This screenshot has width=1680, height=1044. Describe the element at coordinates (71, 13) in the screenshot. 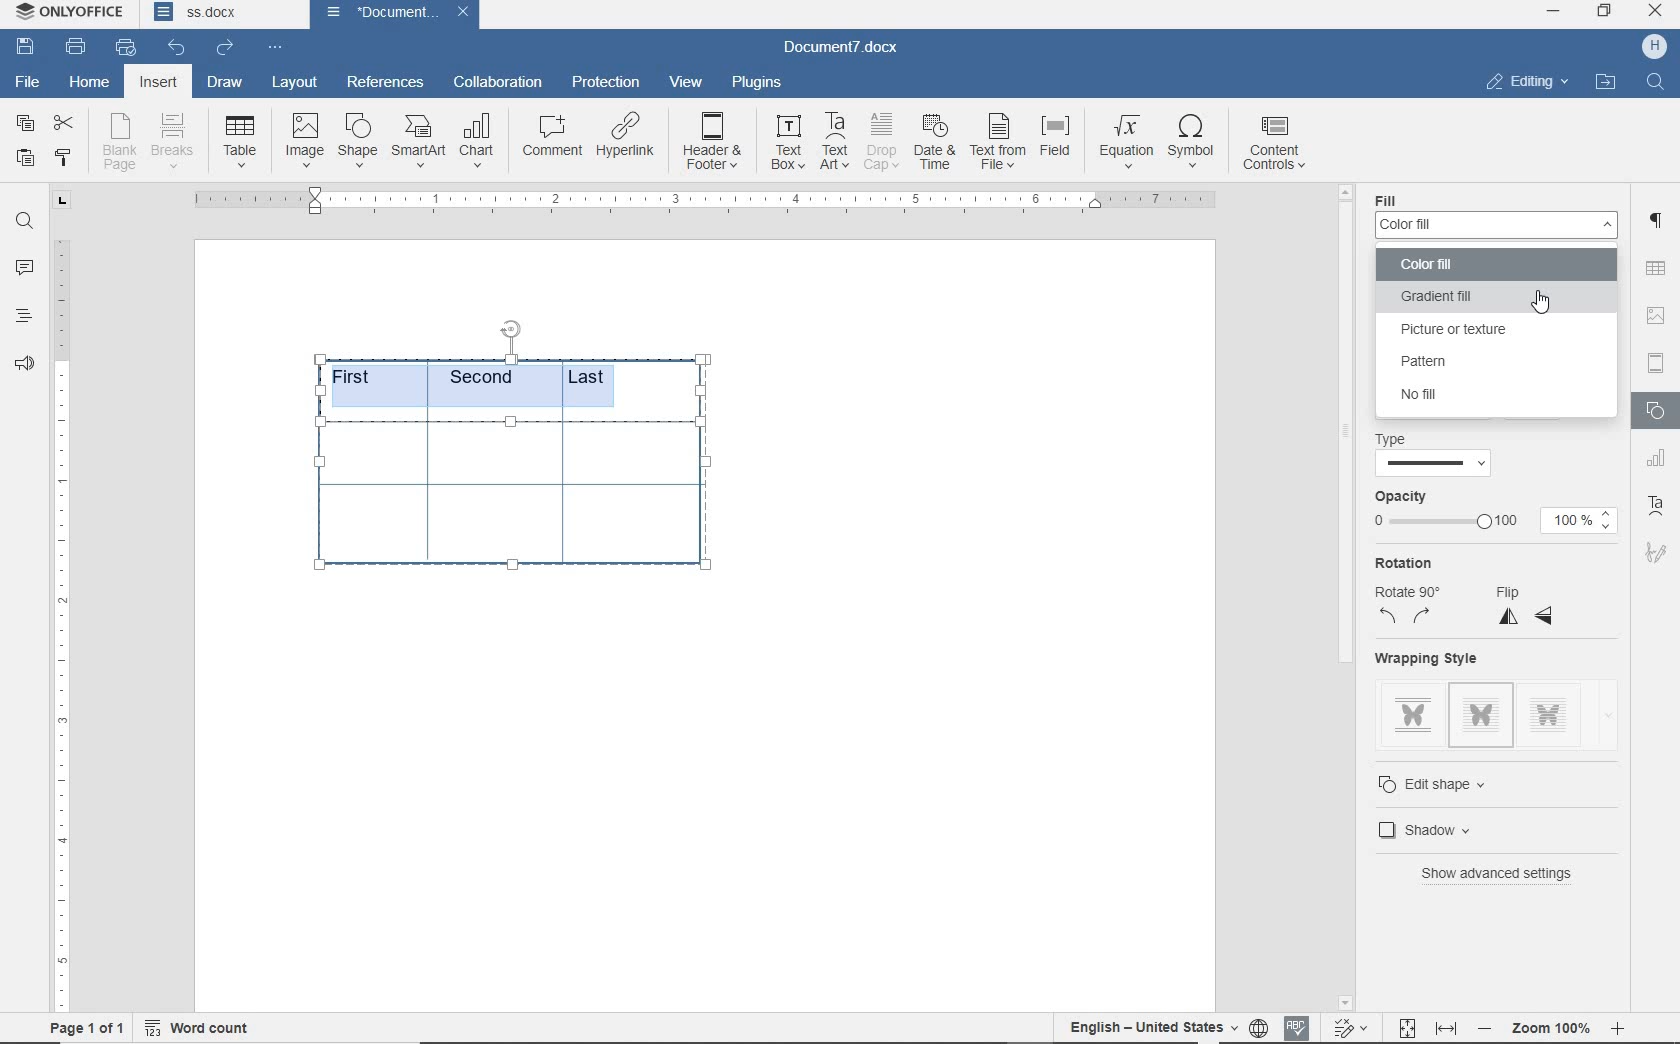

I see `system name` at that location.